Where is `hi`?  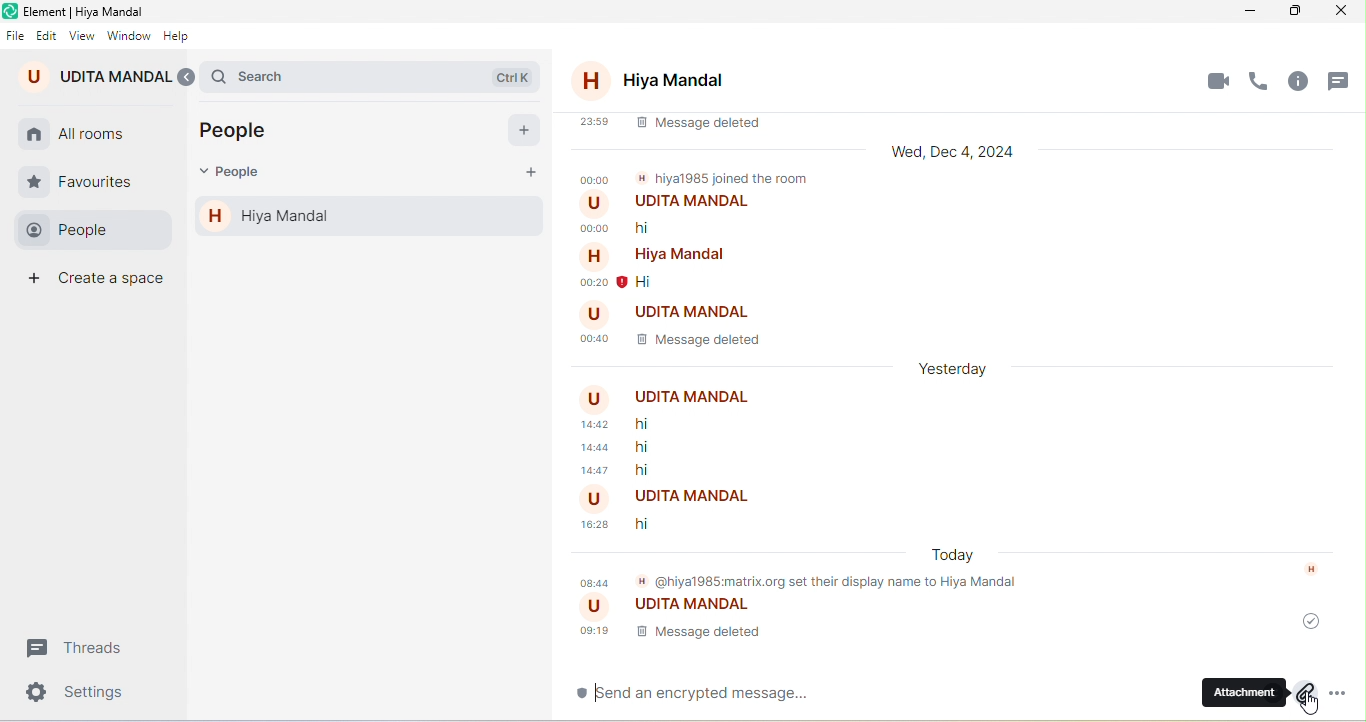
hi is located at coordinates (654, 472).